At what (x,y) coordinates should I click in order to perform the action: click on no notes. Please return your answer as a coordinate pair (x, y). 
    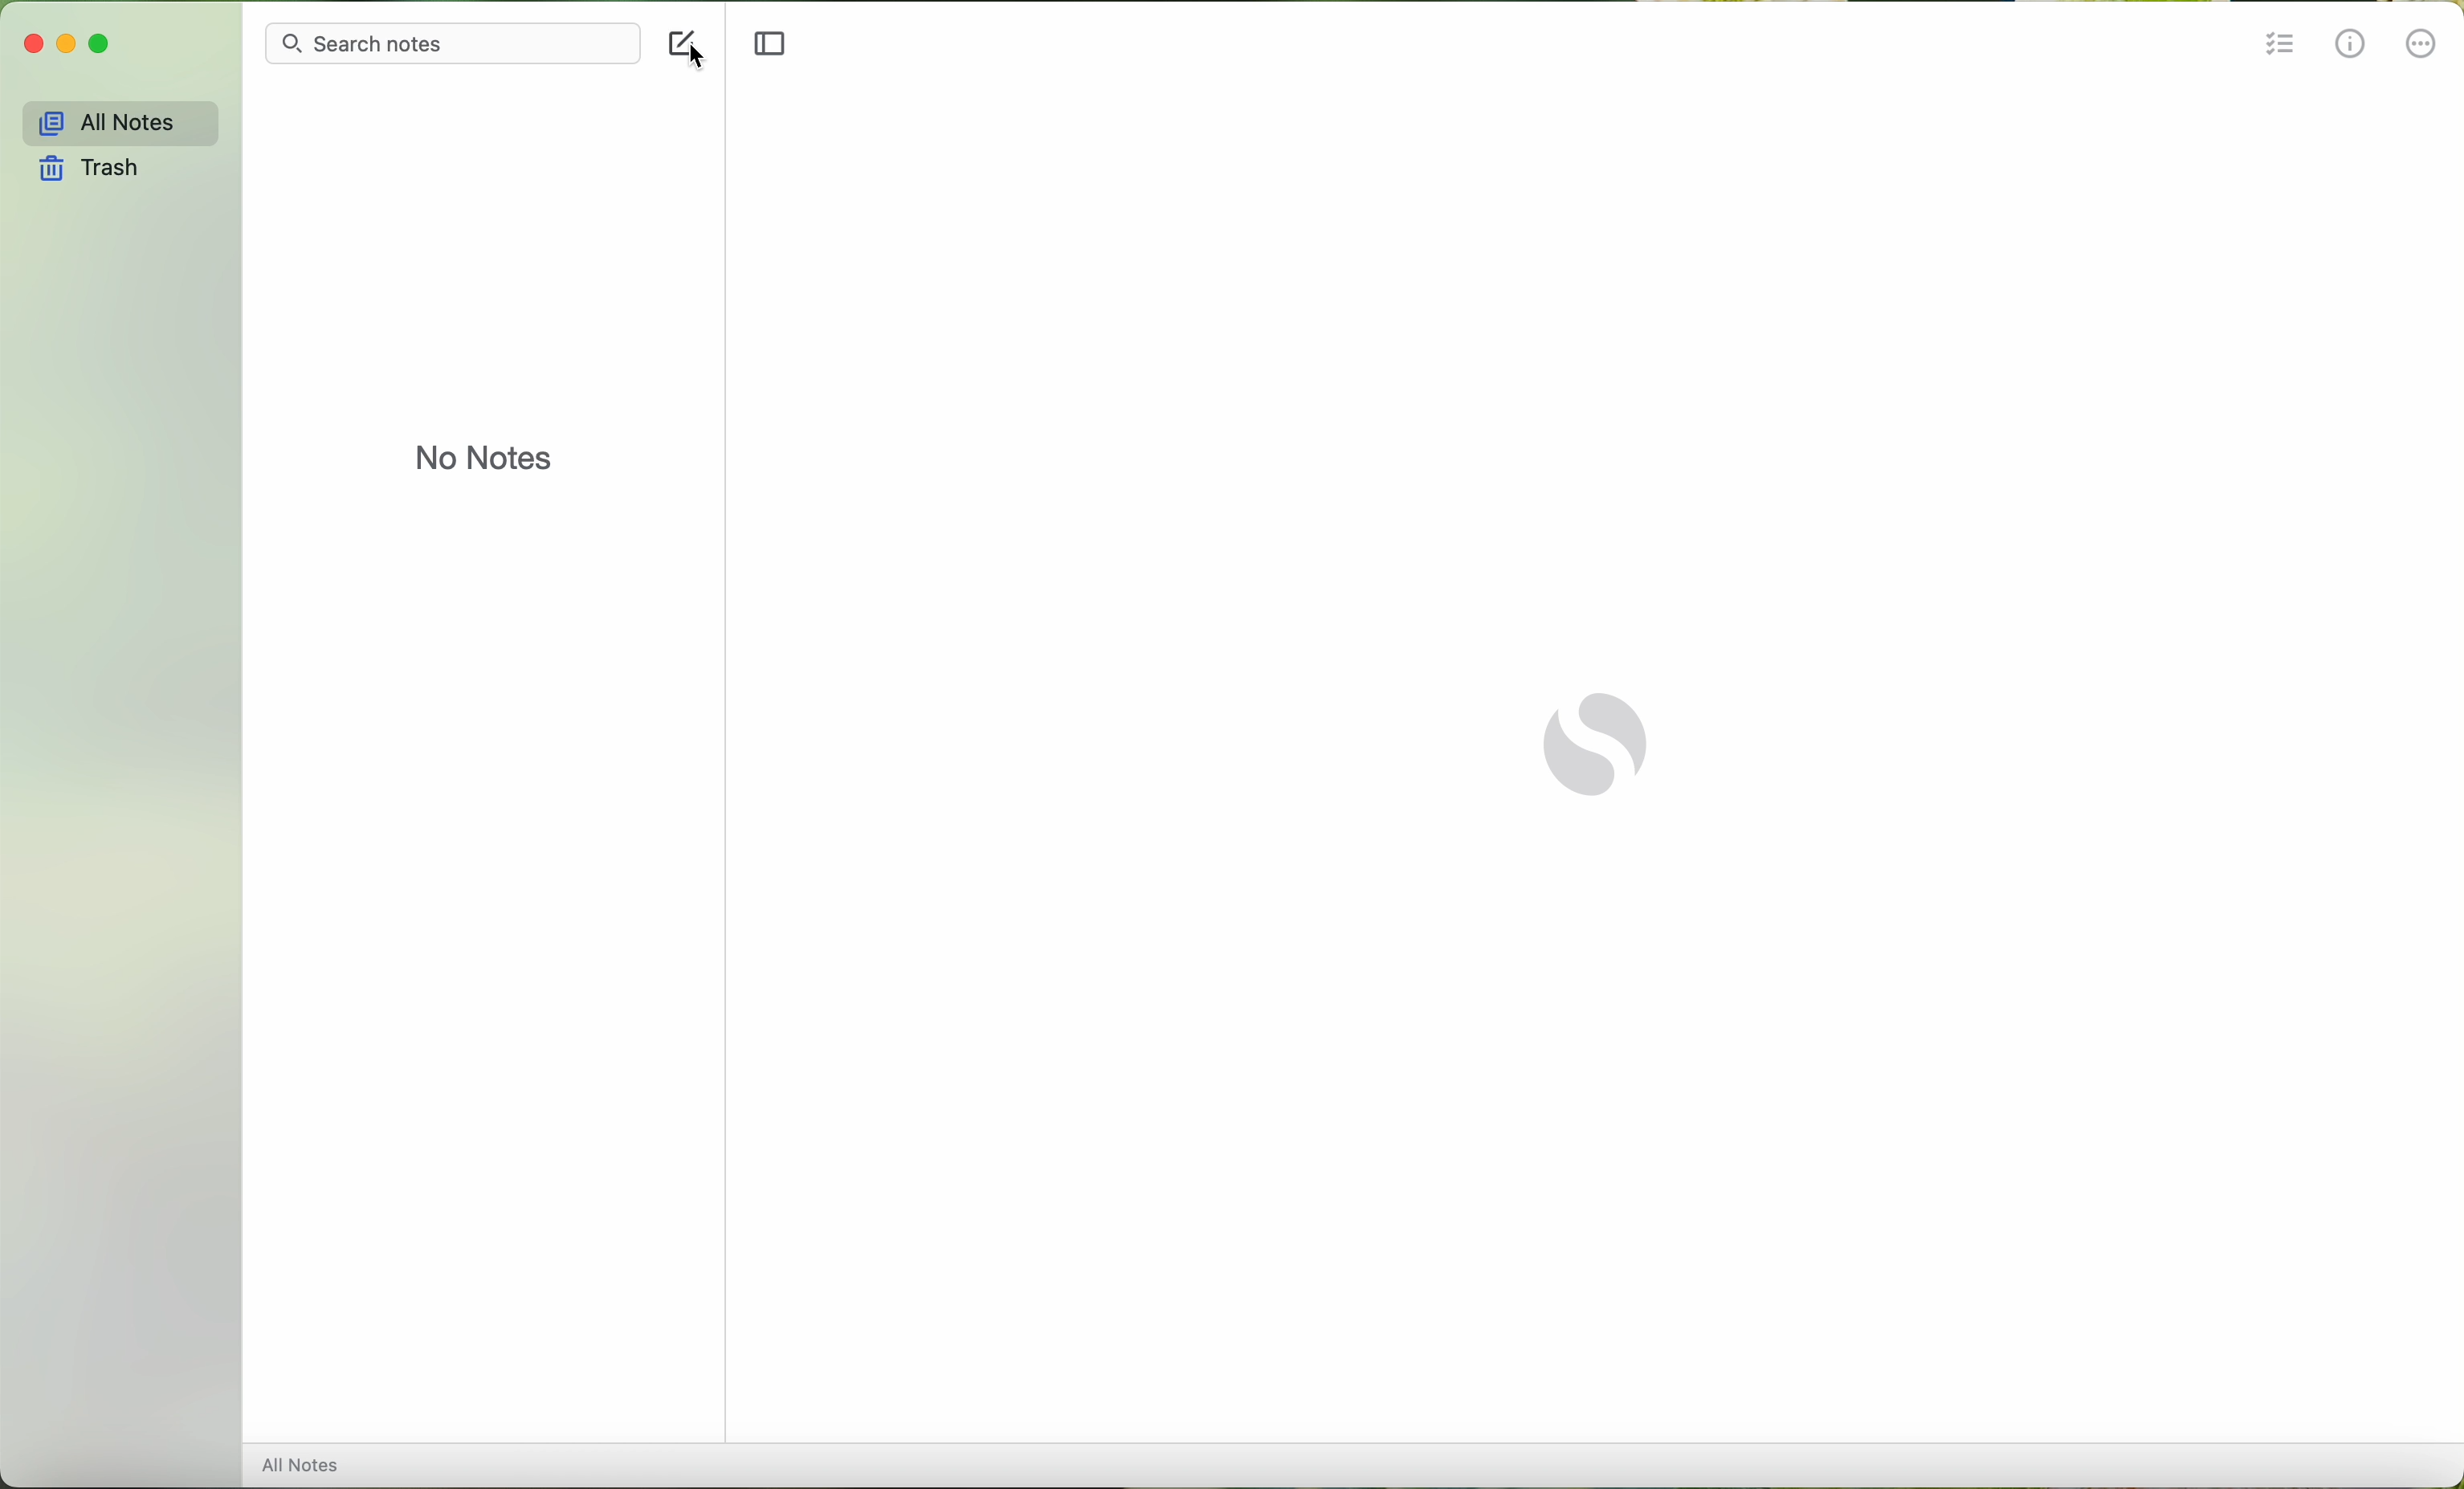
    Looking at the image, I should click on (485, 457).